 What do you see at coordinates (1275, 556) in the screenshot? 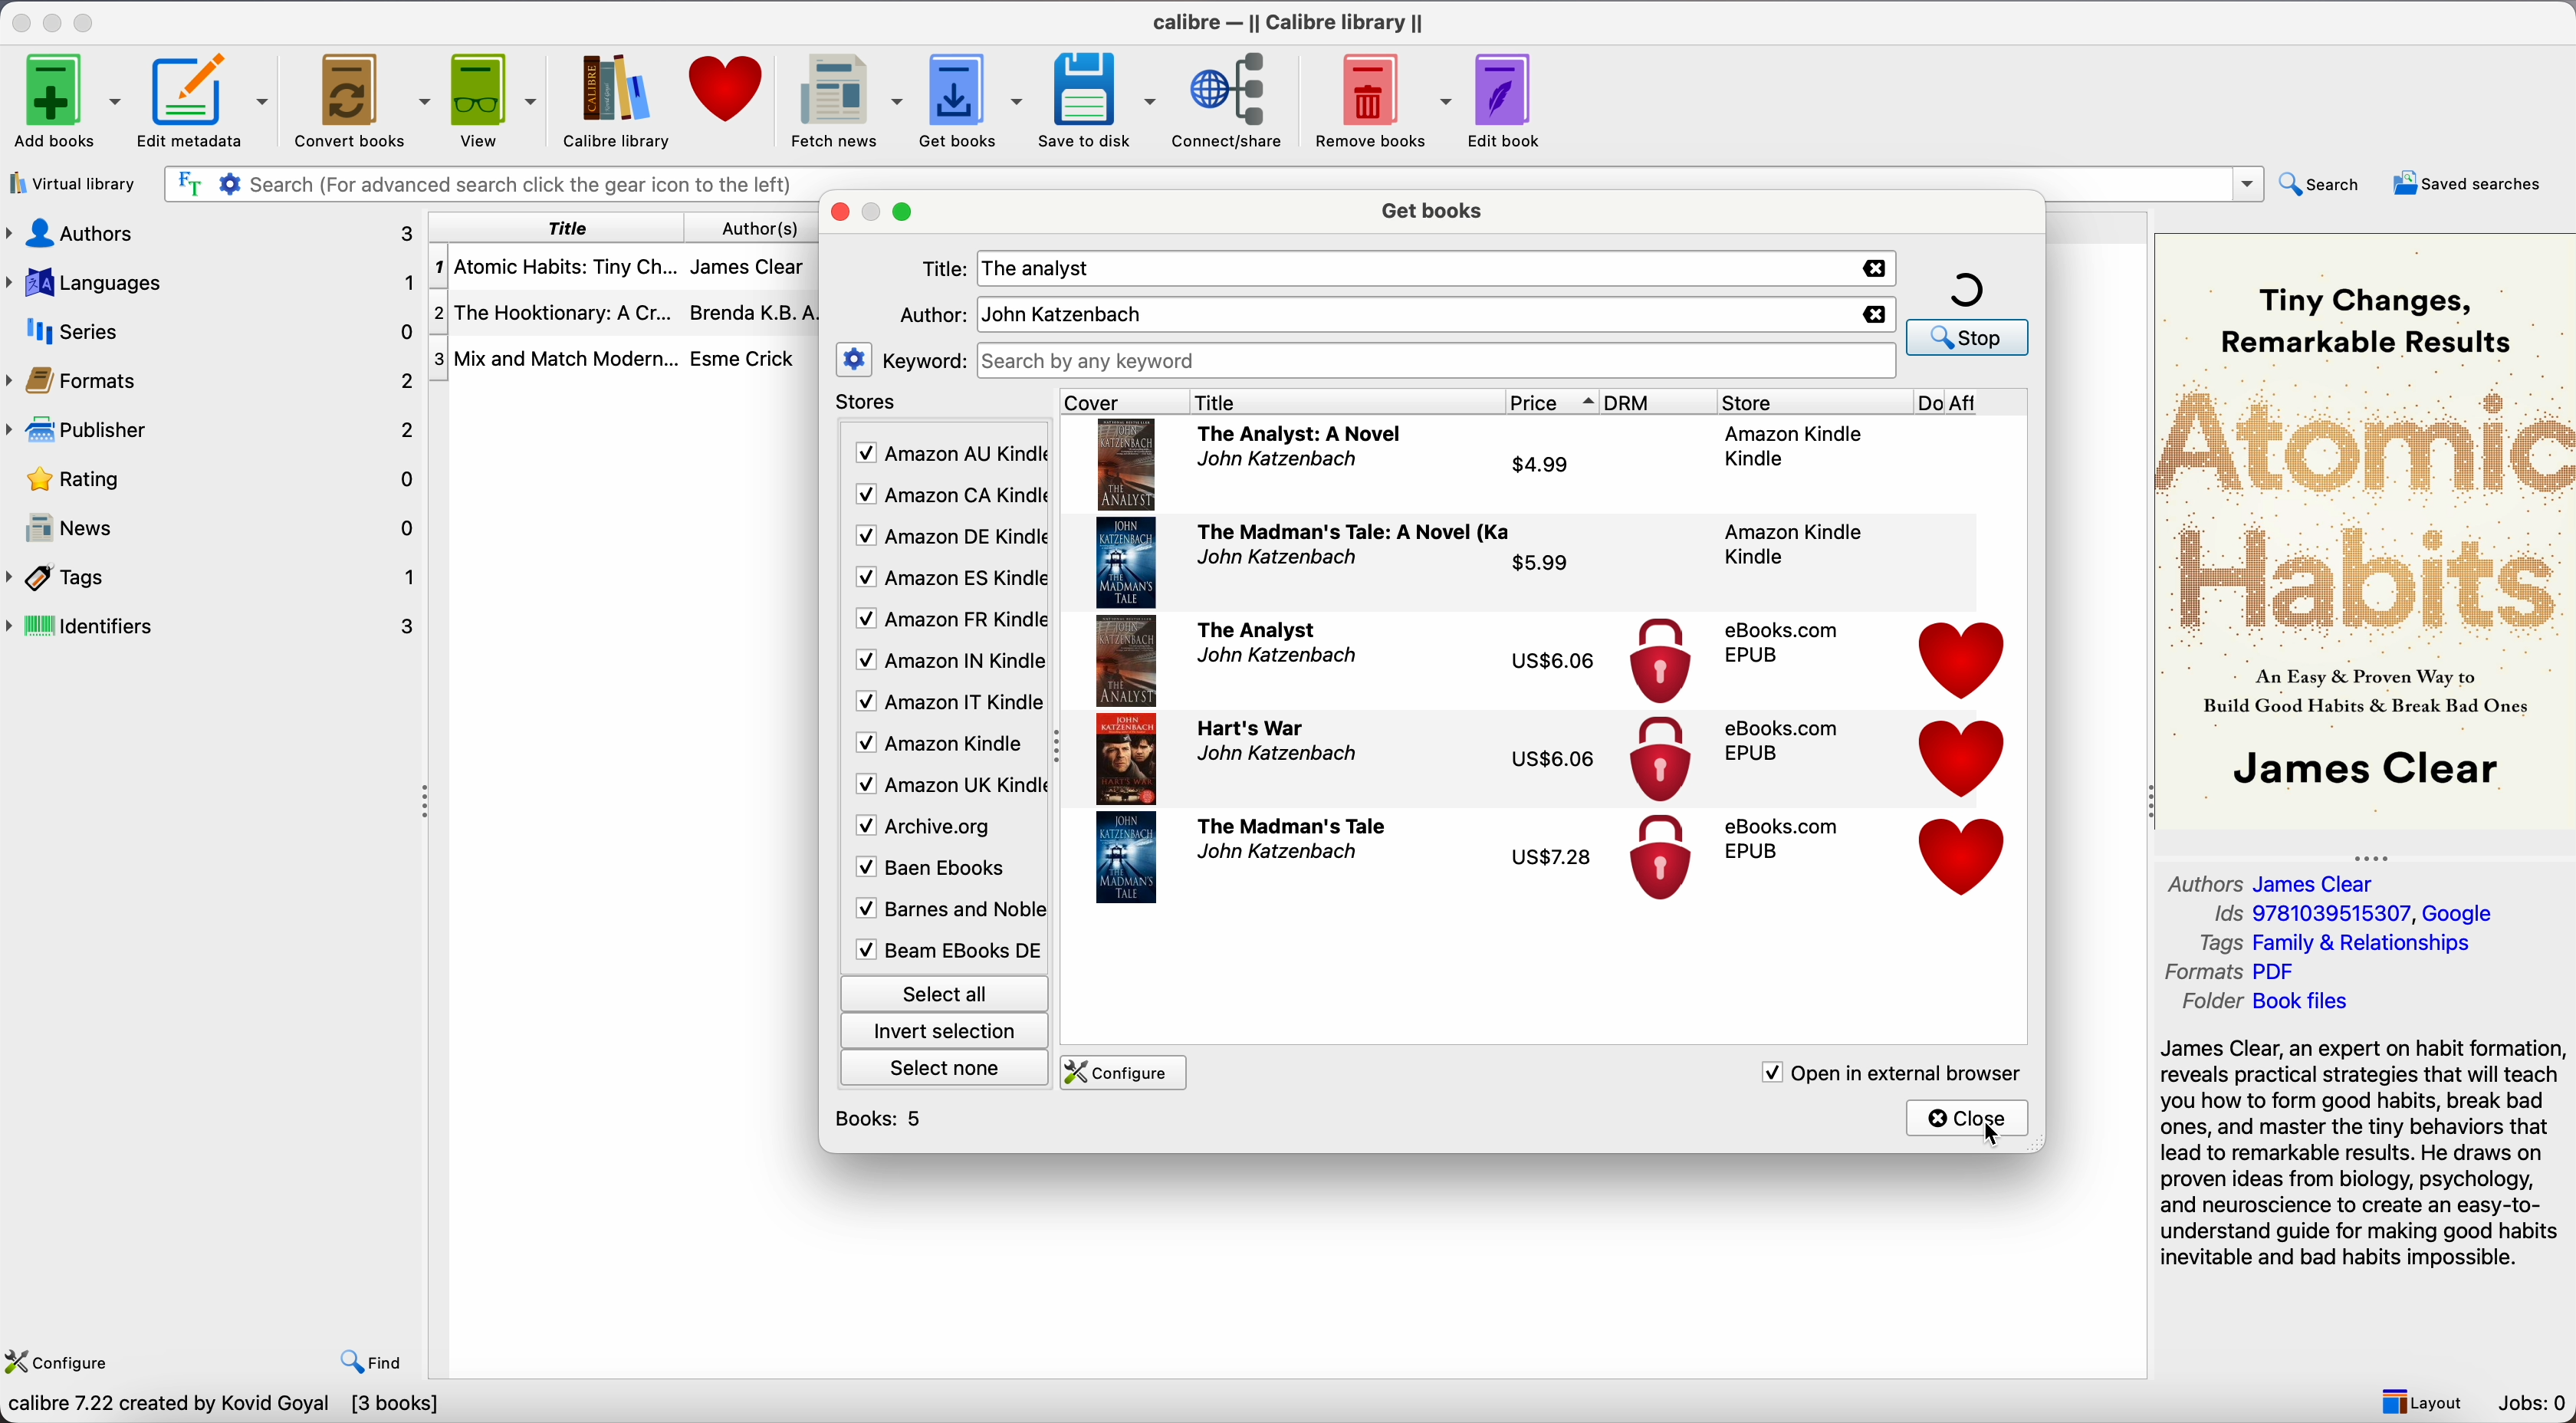
I see `John Katzenbach` at bounding box center [1275, 556].